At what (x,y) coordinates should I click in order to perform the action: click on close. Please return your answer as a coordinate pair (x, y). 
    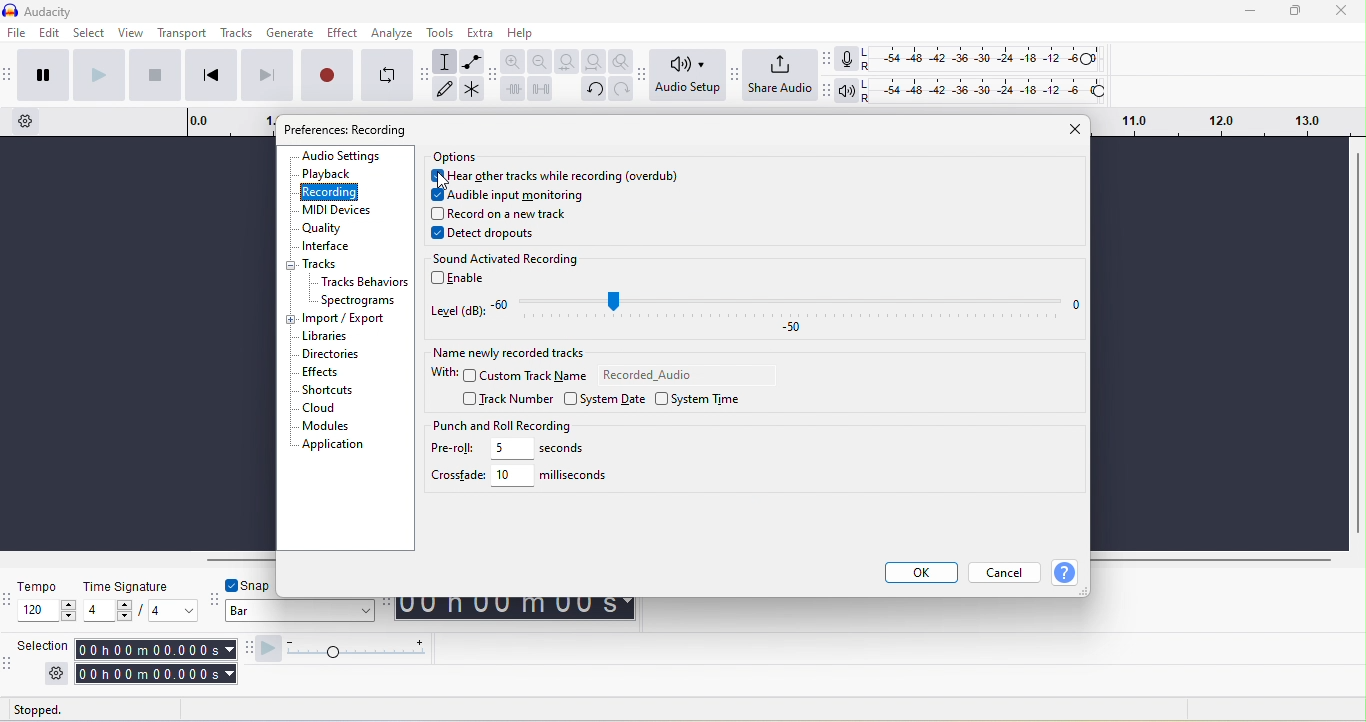
    Looking at the image, I should click on (1070, 129).